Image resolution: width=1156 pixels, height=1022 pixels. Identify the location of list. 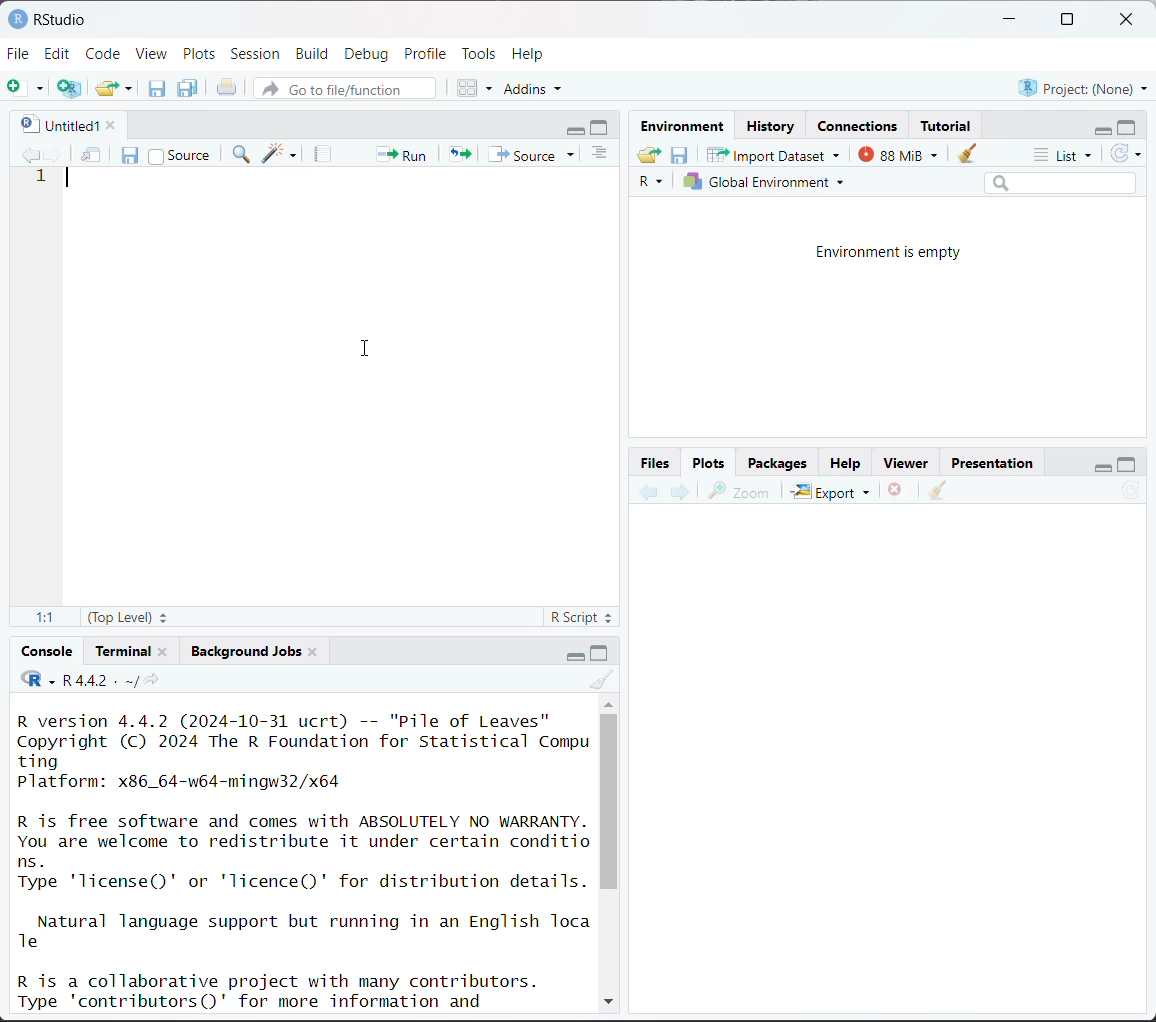
(1066, 156).